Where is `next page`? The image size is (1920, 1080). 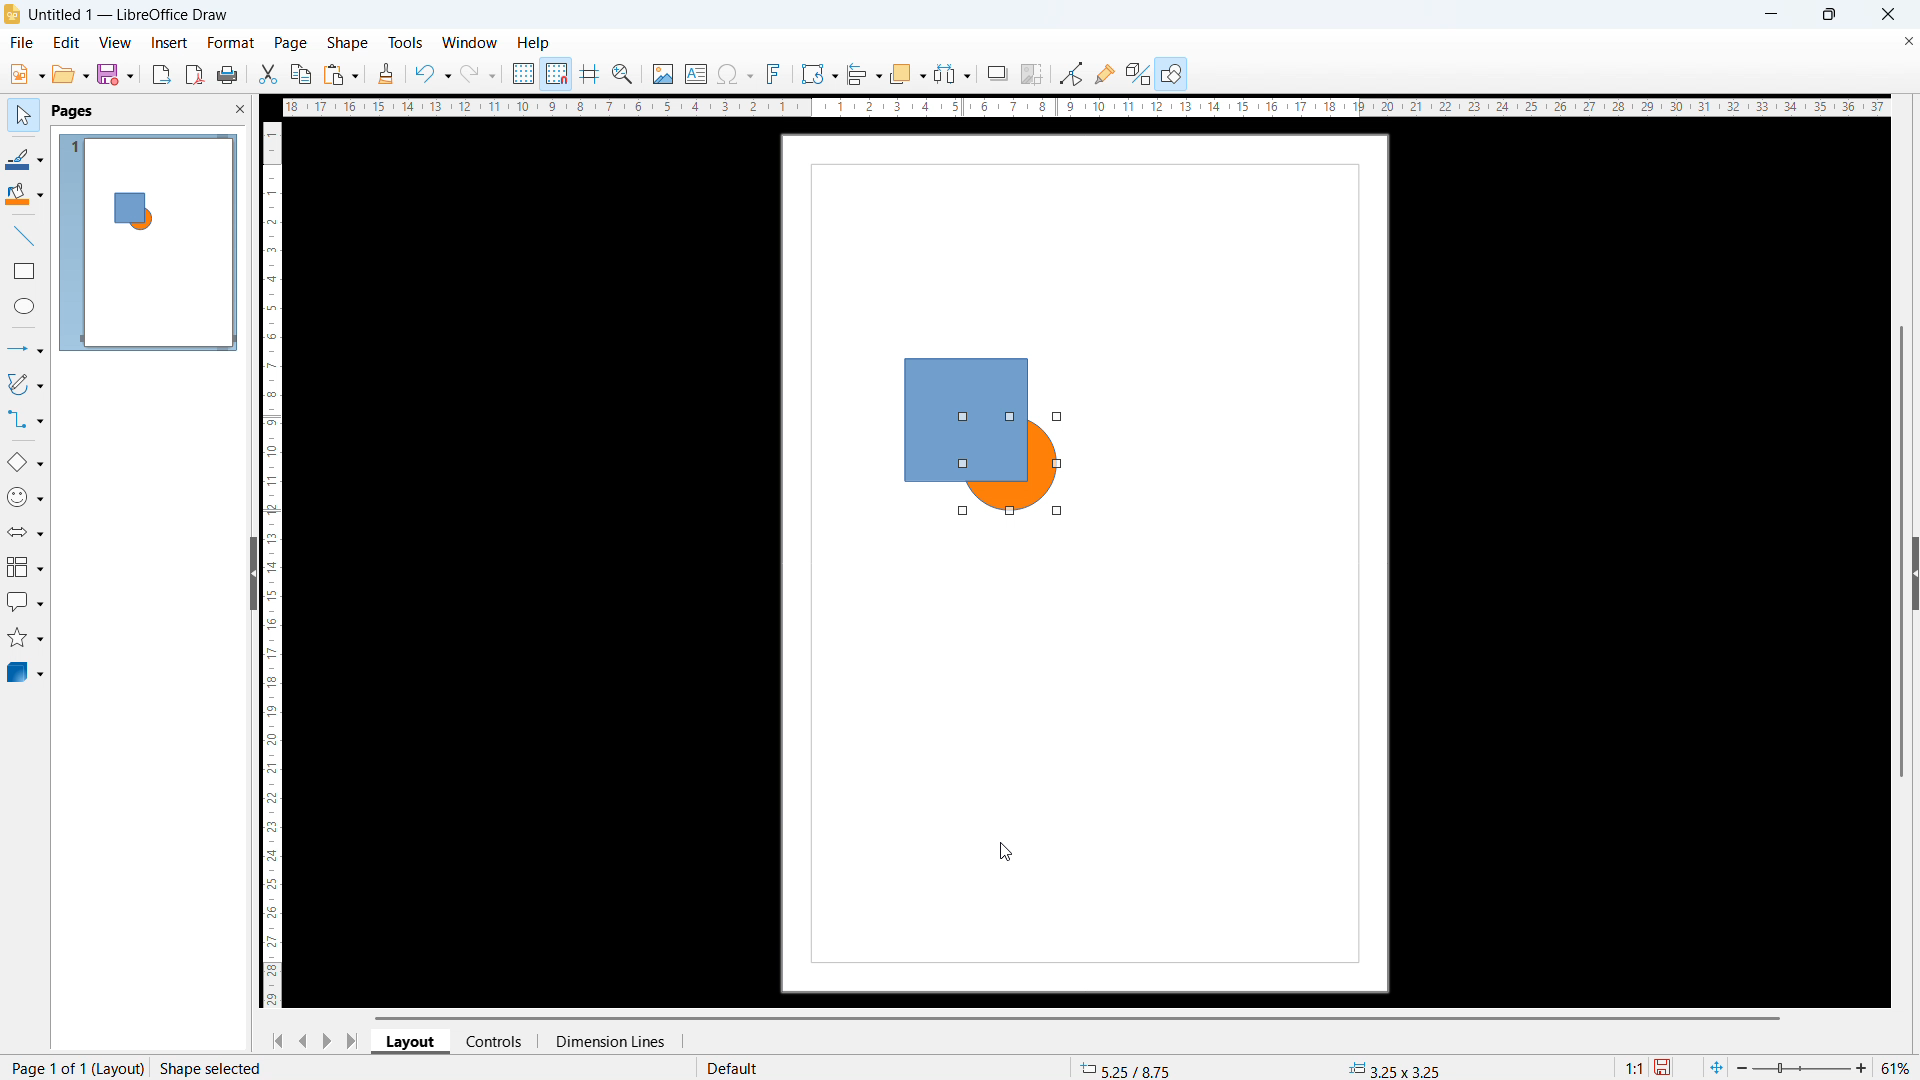 next page is located at coordinates (326, 1041).